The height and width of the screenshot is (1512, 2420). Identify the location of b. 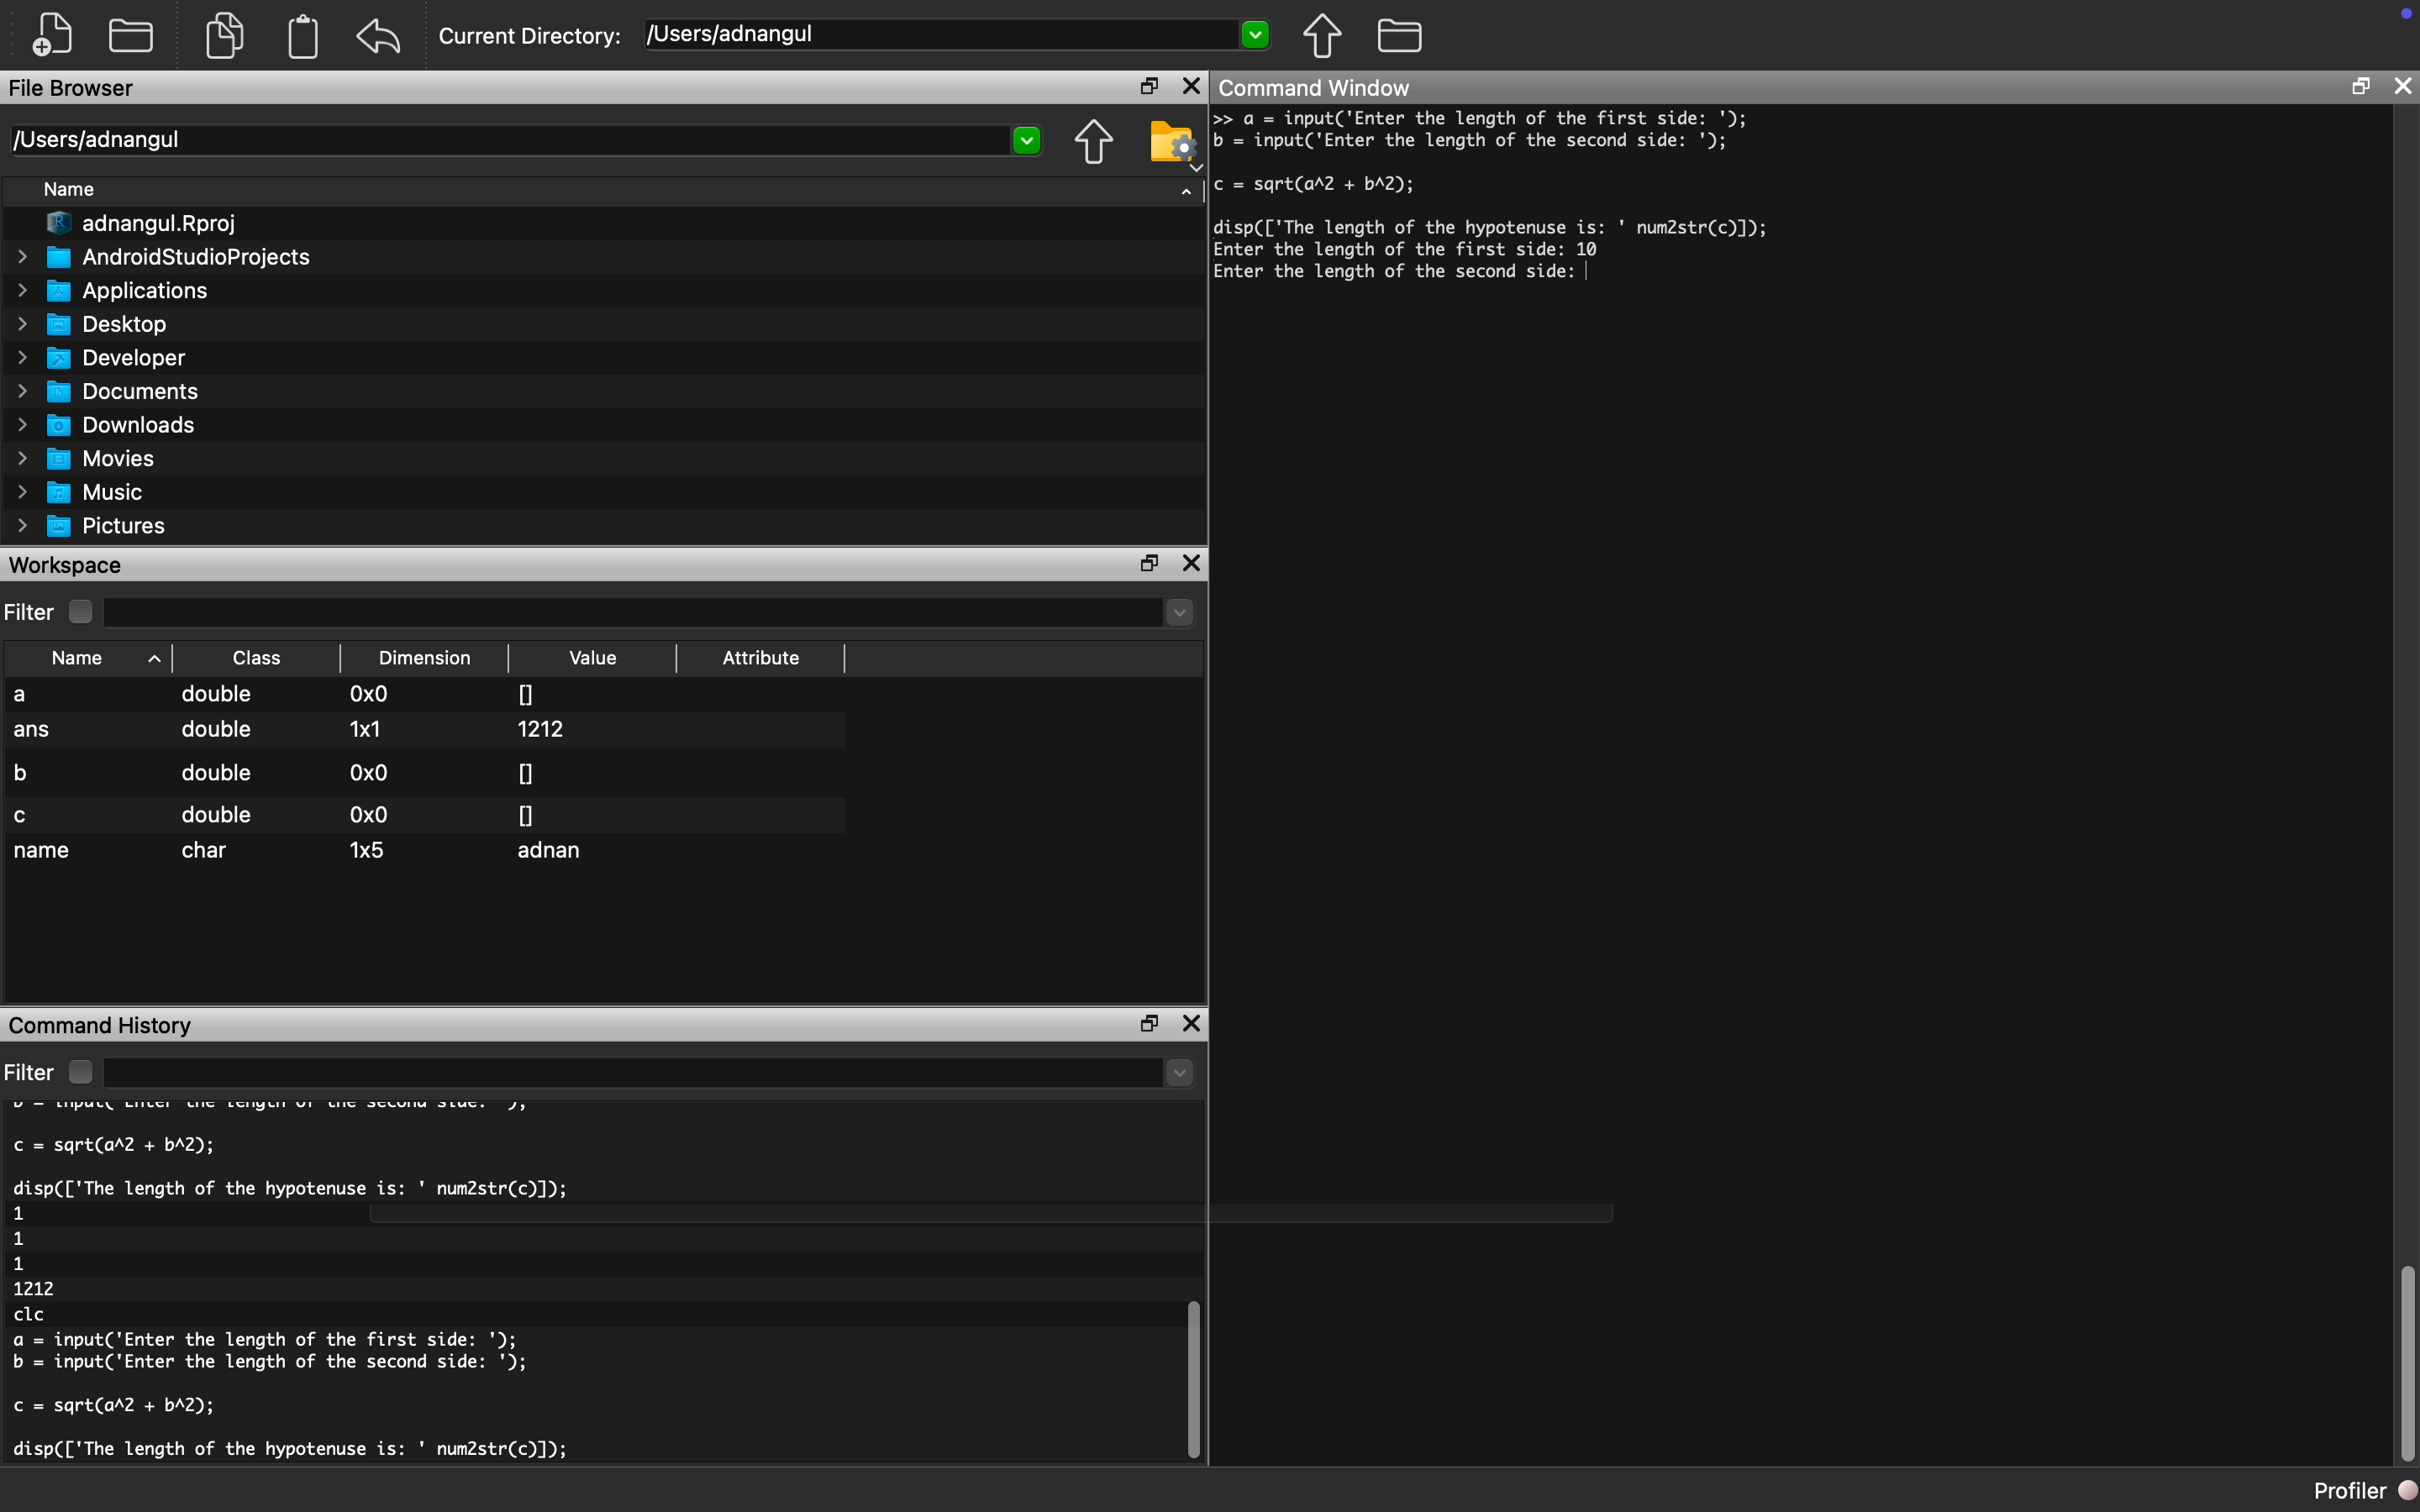
(30, 770).